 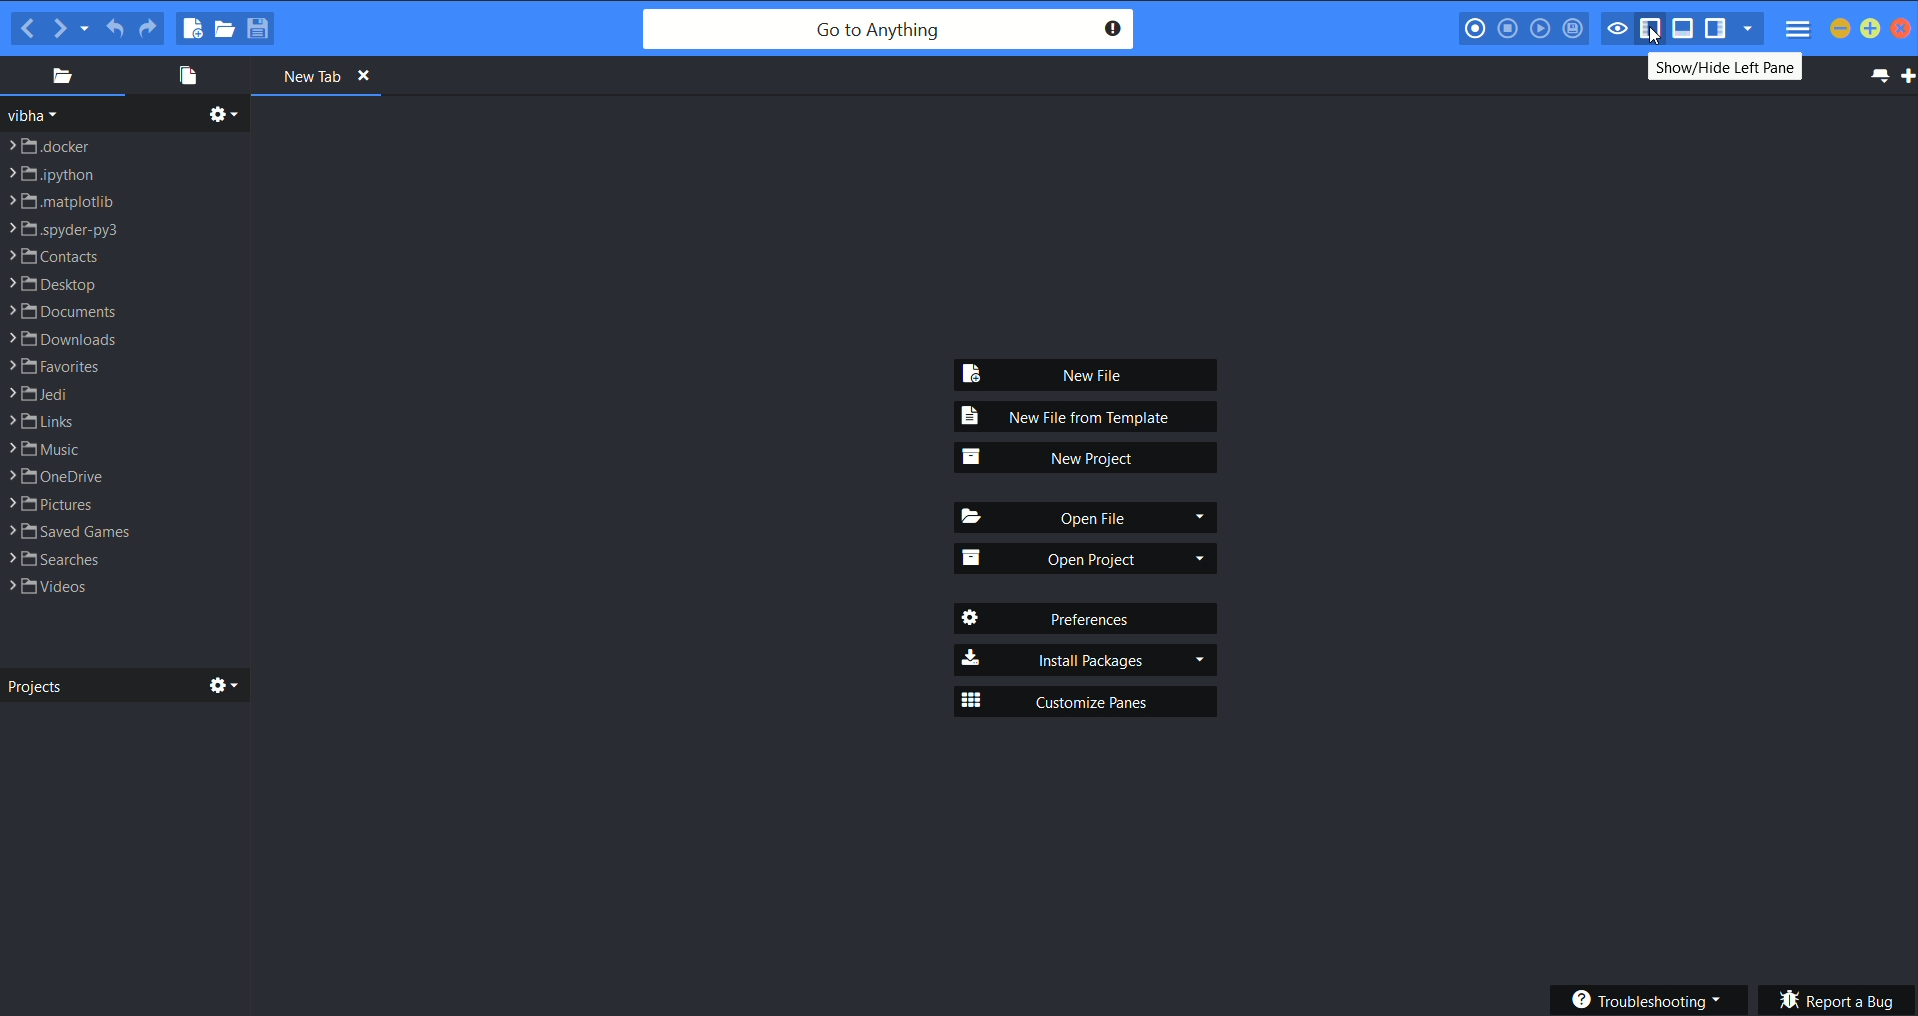 What do you see at coordinates (62, 366) in the screenshot?
I see `favourites` at bounding box center [62, 366].